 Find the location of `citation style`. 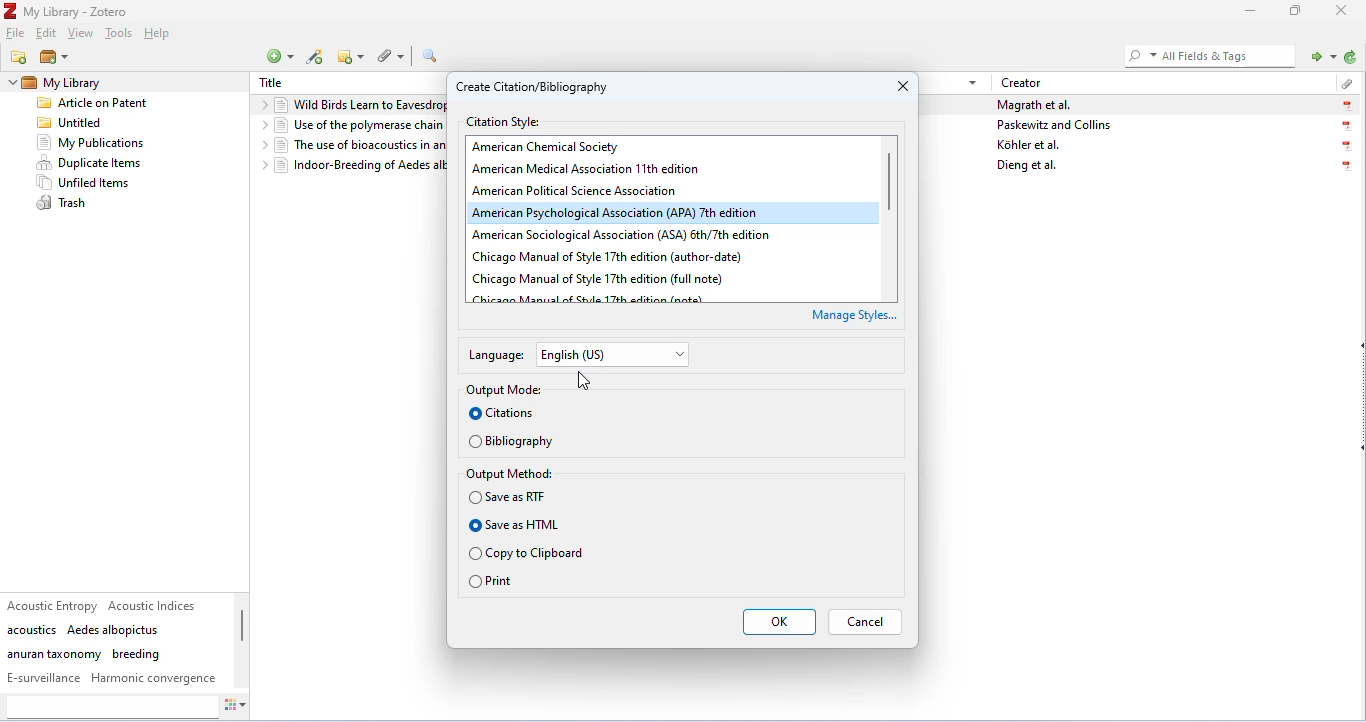

citation style is located at coordinates (508, 121).